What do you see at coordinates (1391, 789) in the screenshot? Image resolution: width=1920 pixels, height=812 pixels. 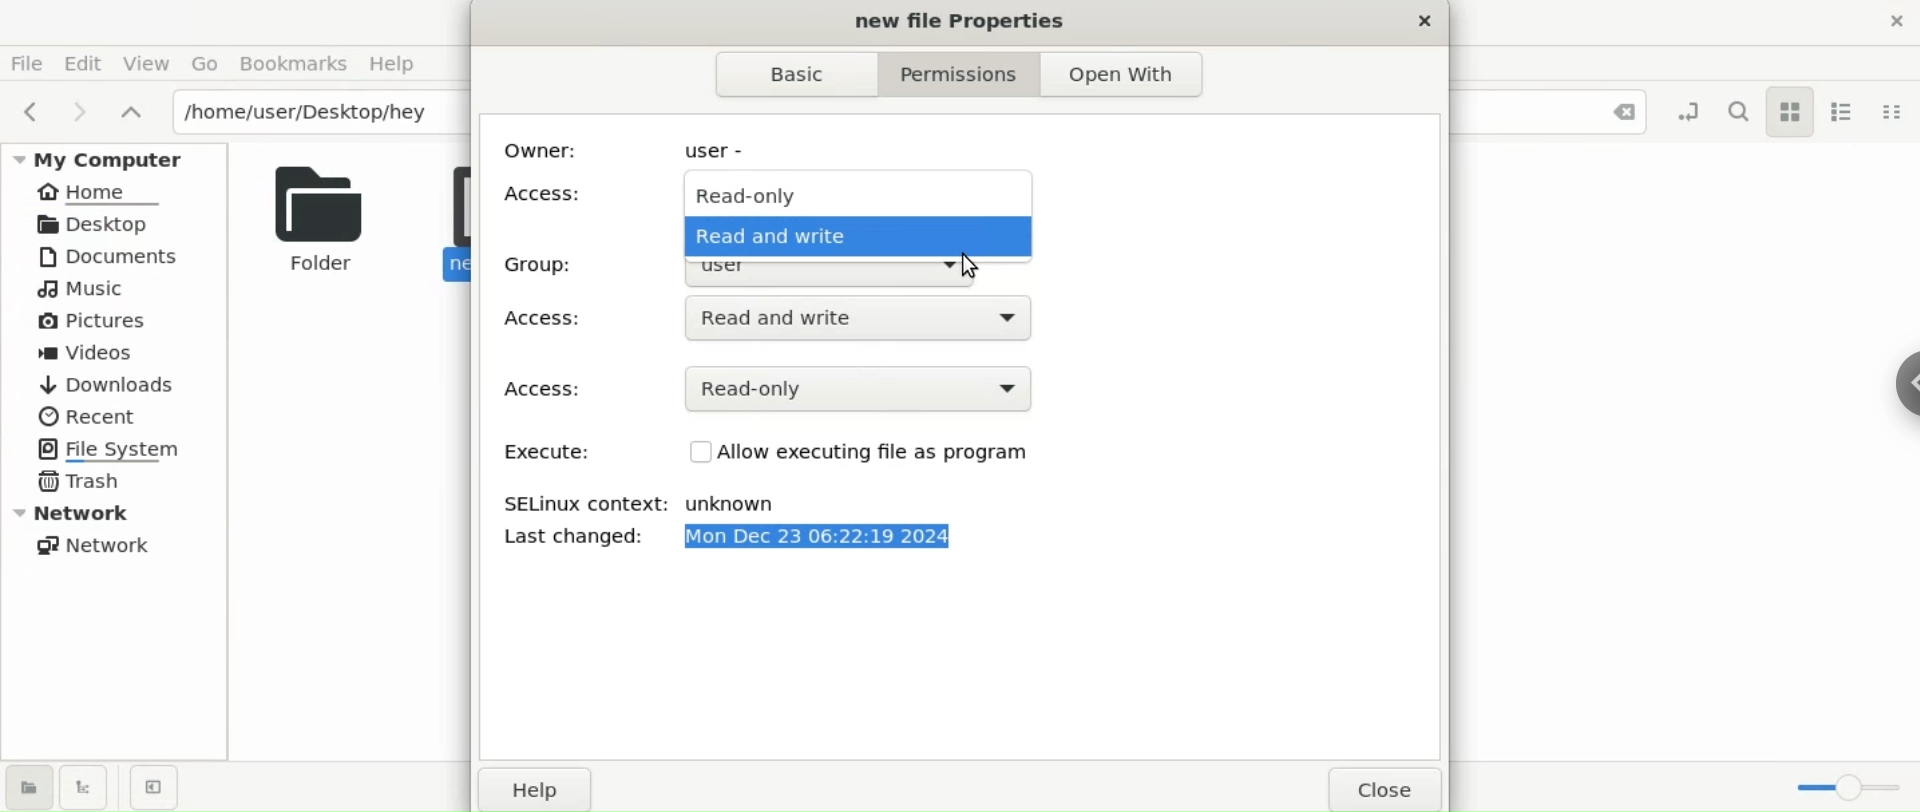 I see `close` at bounding box center [1391, 789].